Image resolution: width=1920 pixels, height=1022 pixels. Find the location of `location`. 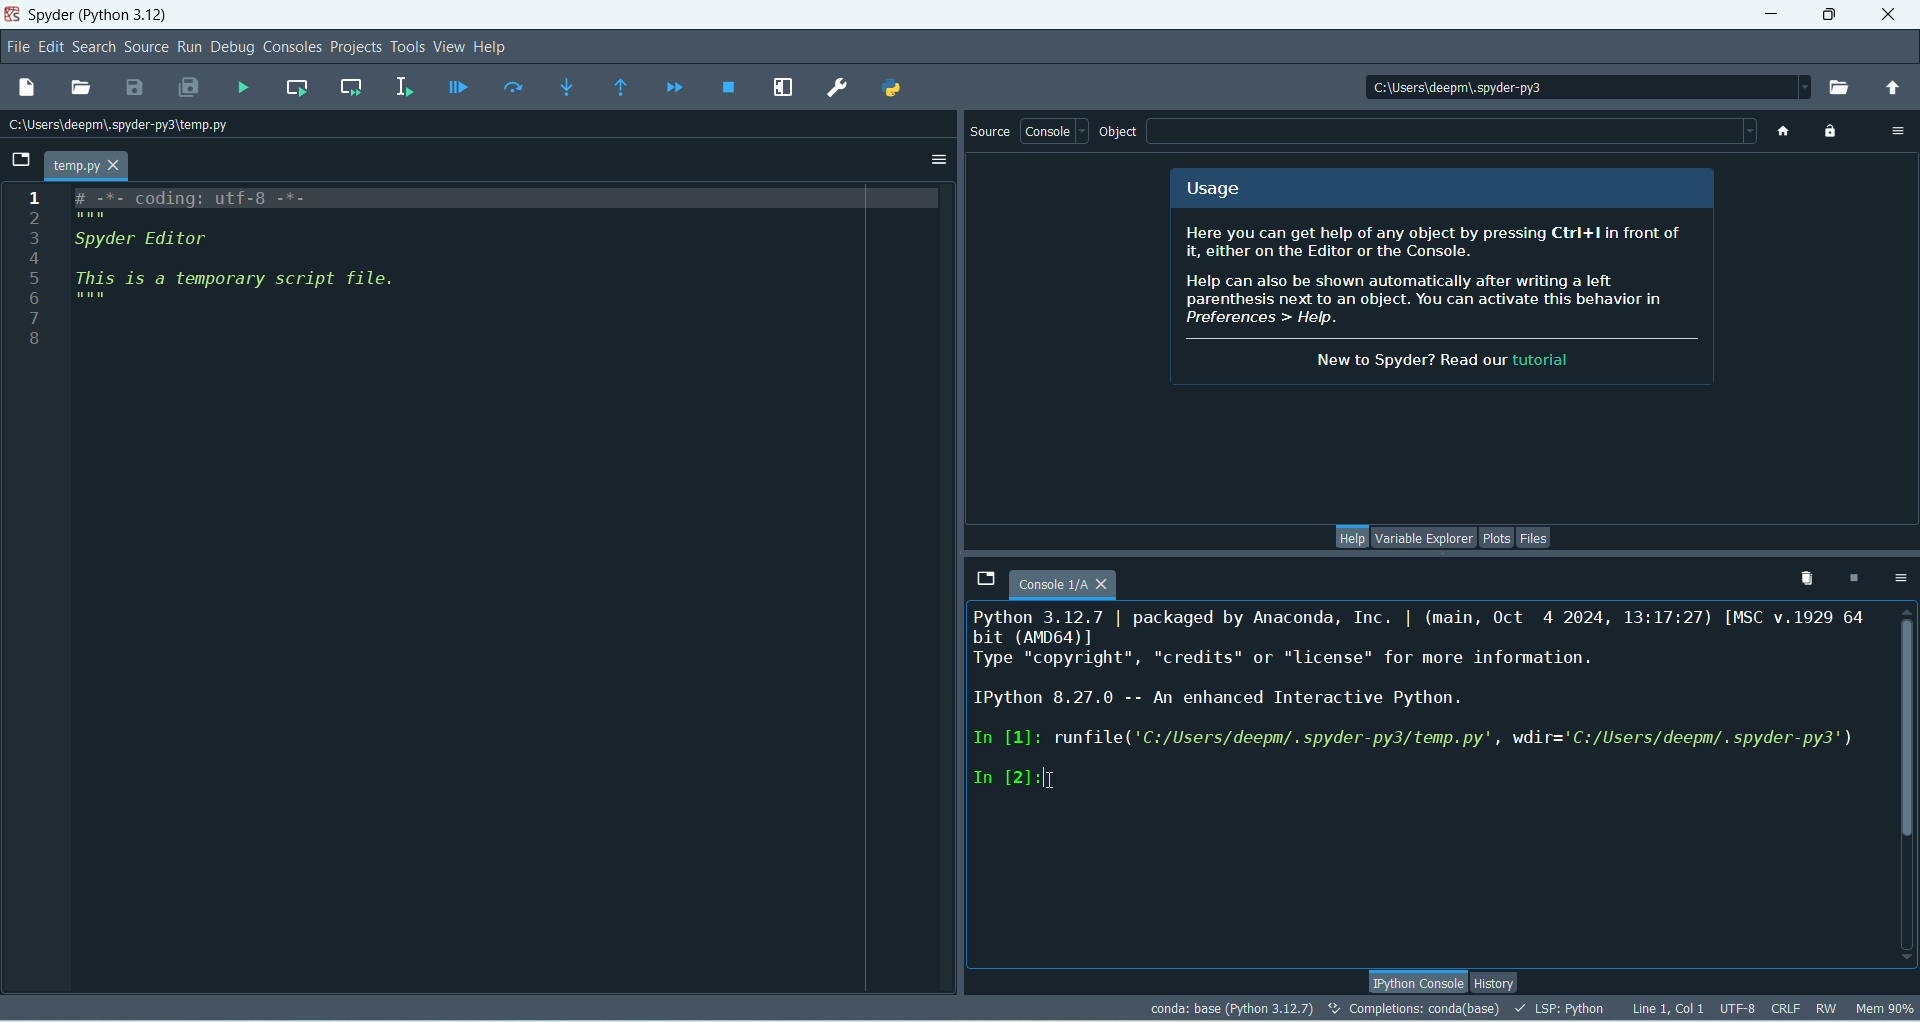

location is located at coordinates (125, 125).